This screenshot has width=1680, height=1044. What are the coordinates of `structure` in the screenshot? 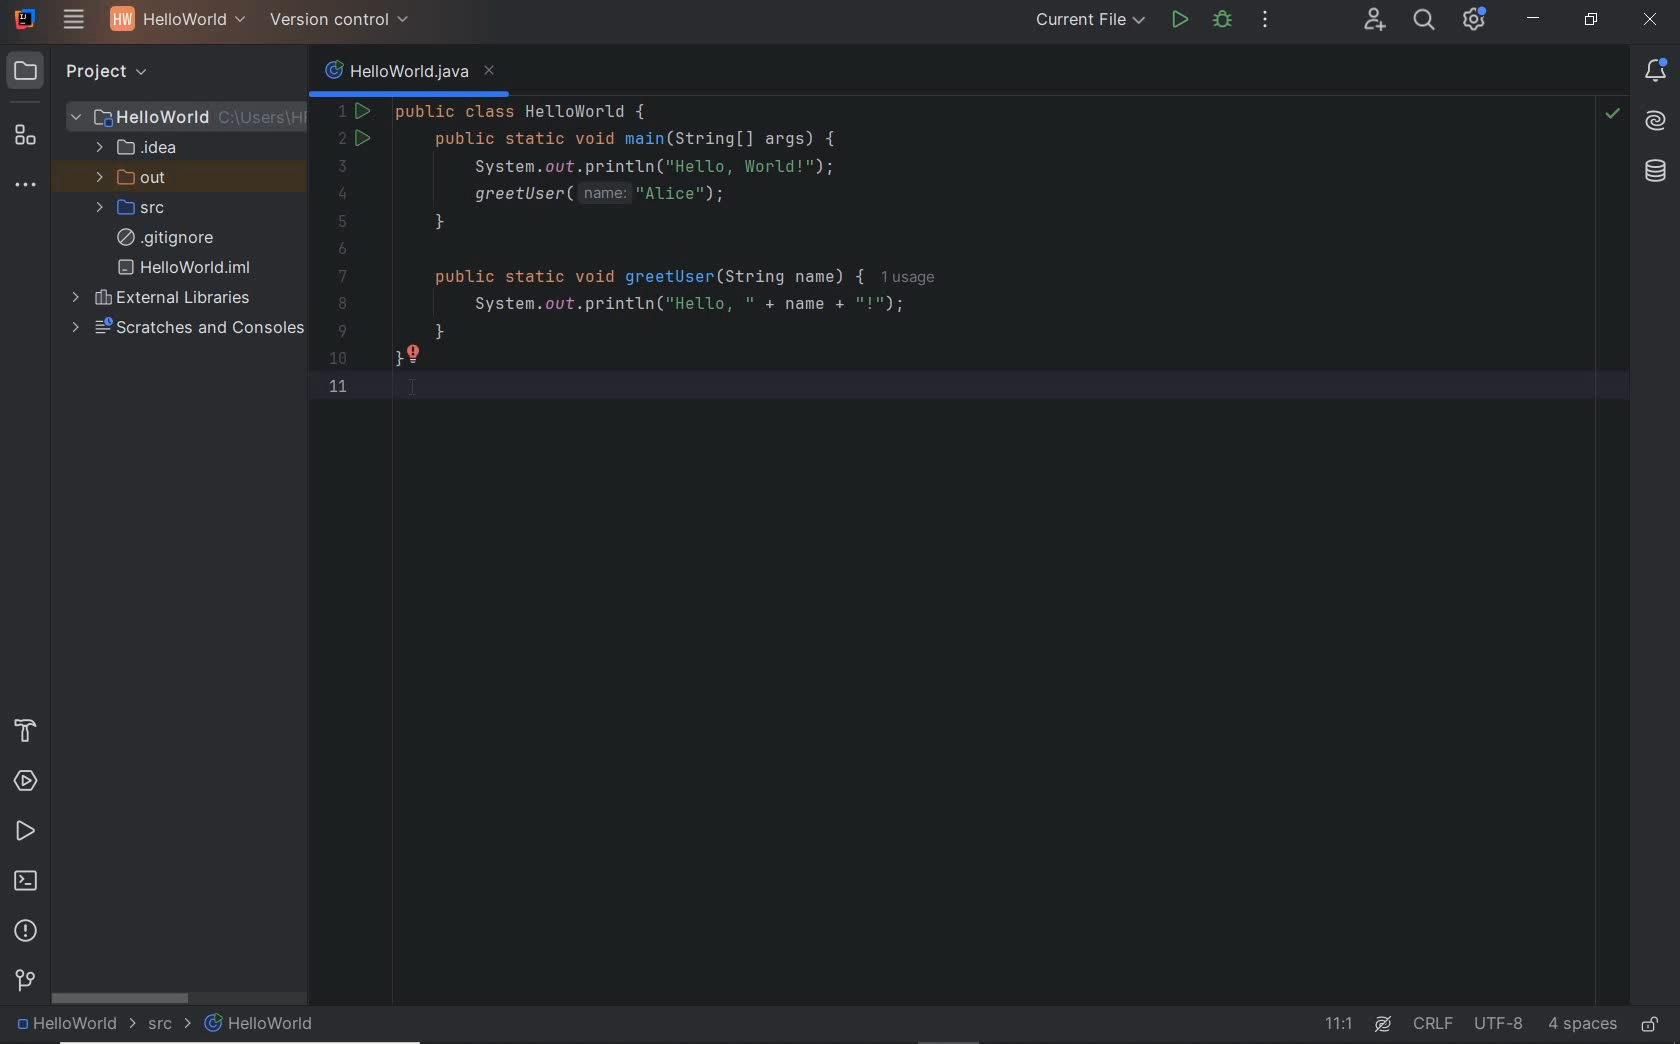 It's located at (24, 139).